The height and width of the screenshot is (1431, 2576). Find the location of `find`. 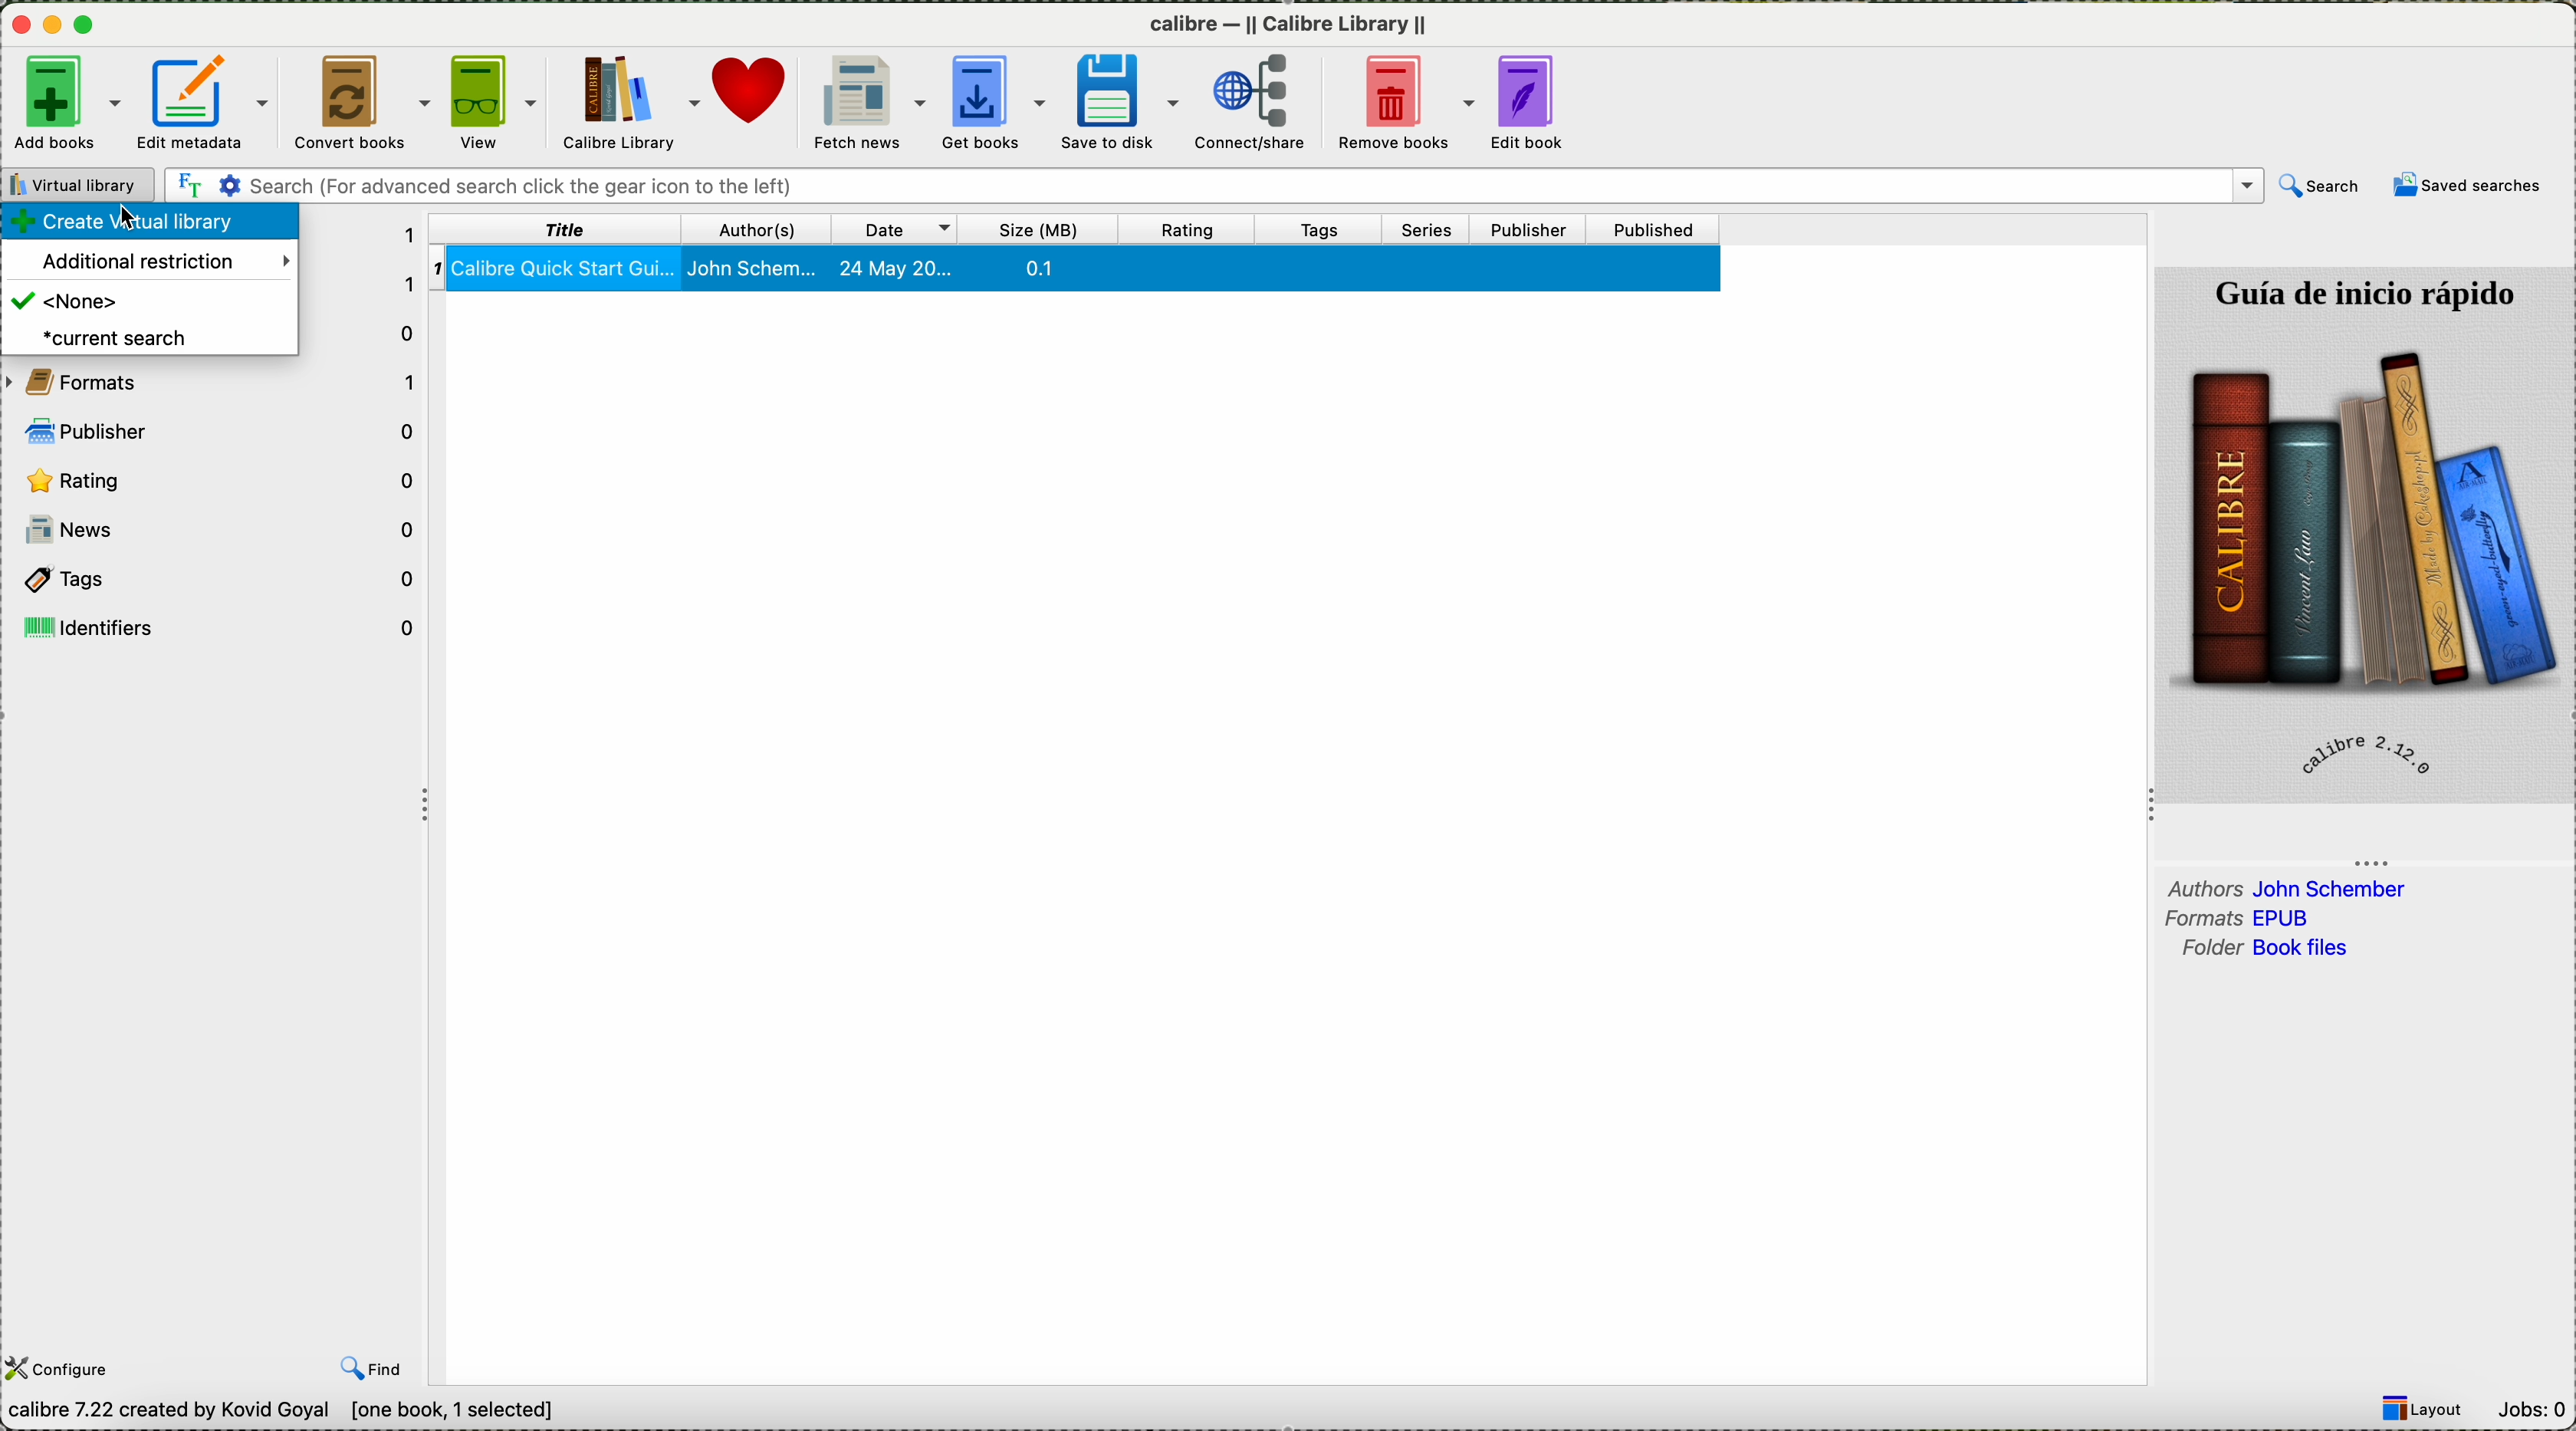

find is located at coordinates (375, 1370).